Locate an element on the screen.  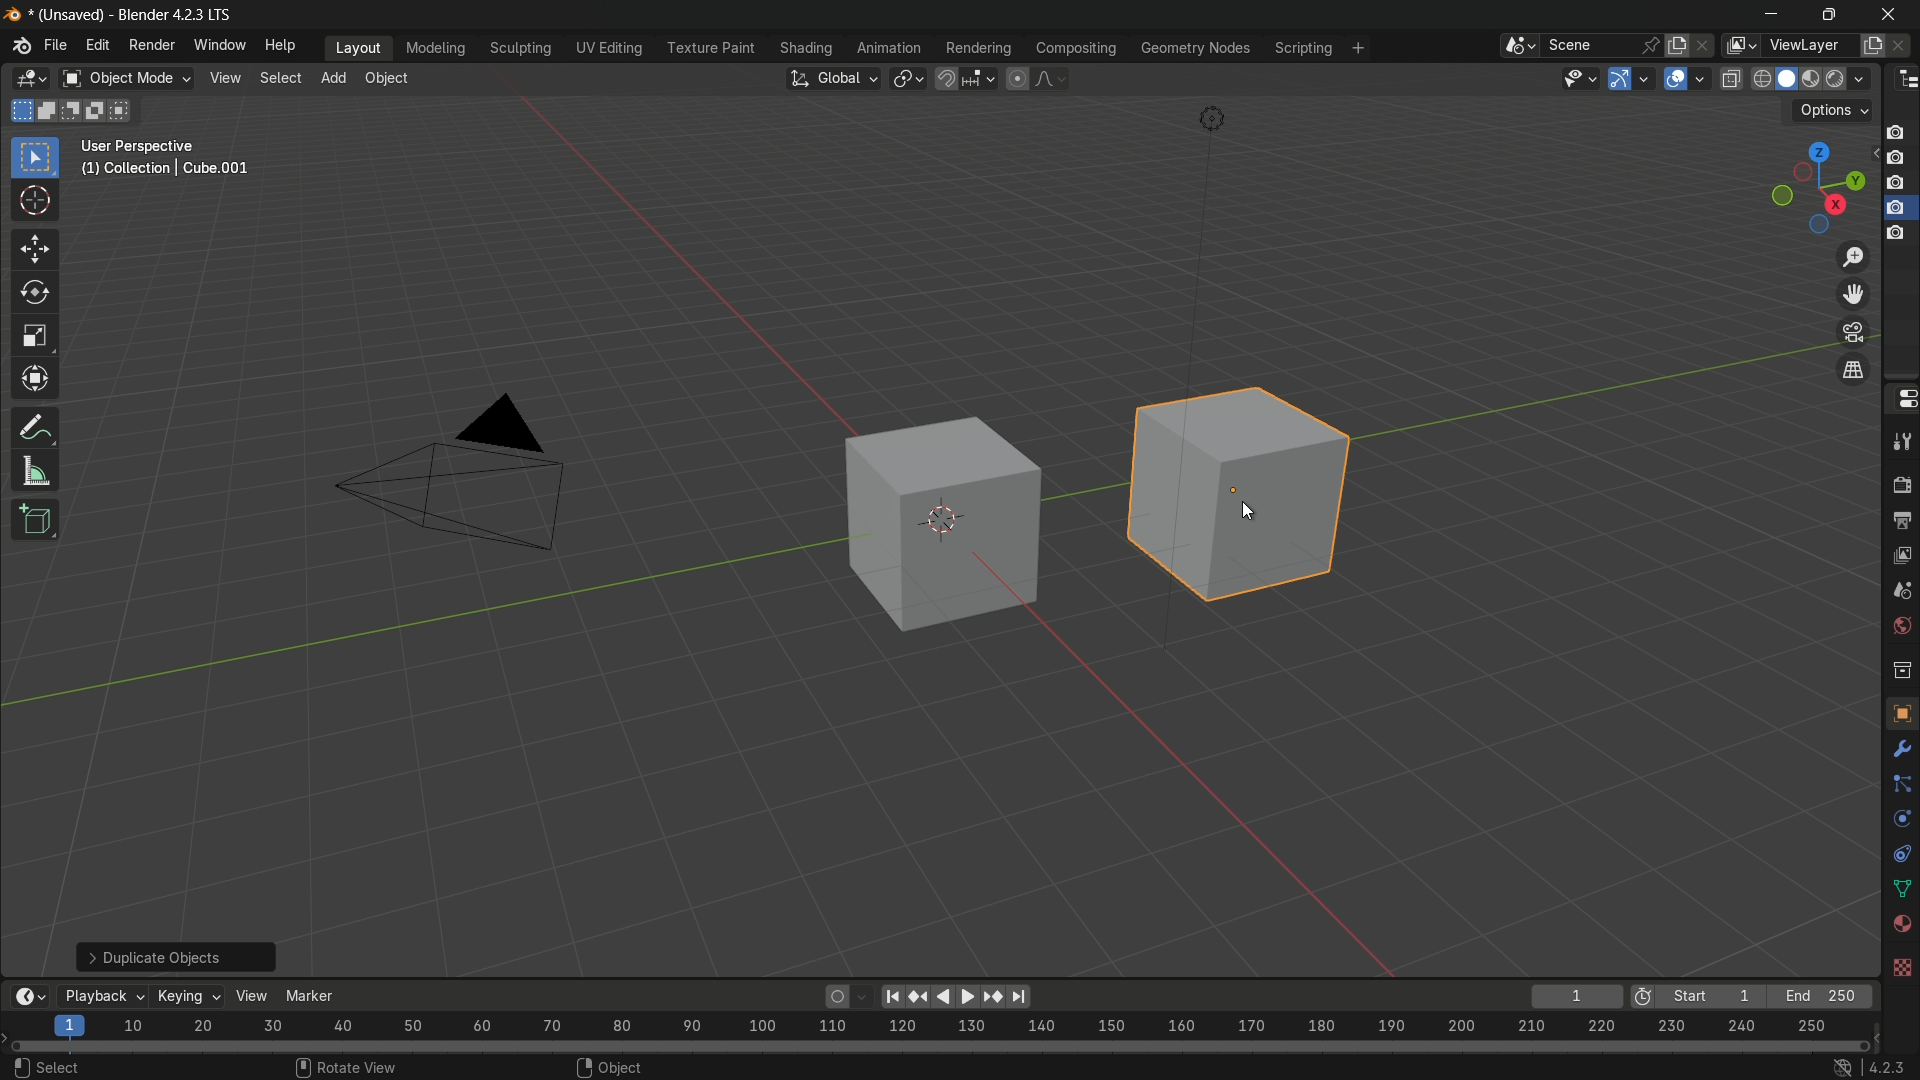
scale is located at coordinates (36, 337).